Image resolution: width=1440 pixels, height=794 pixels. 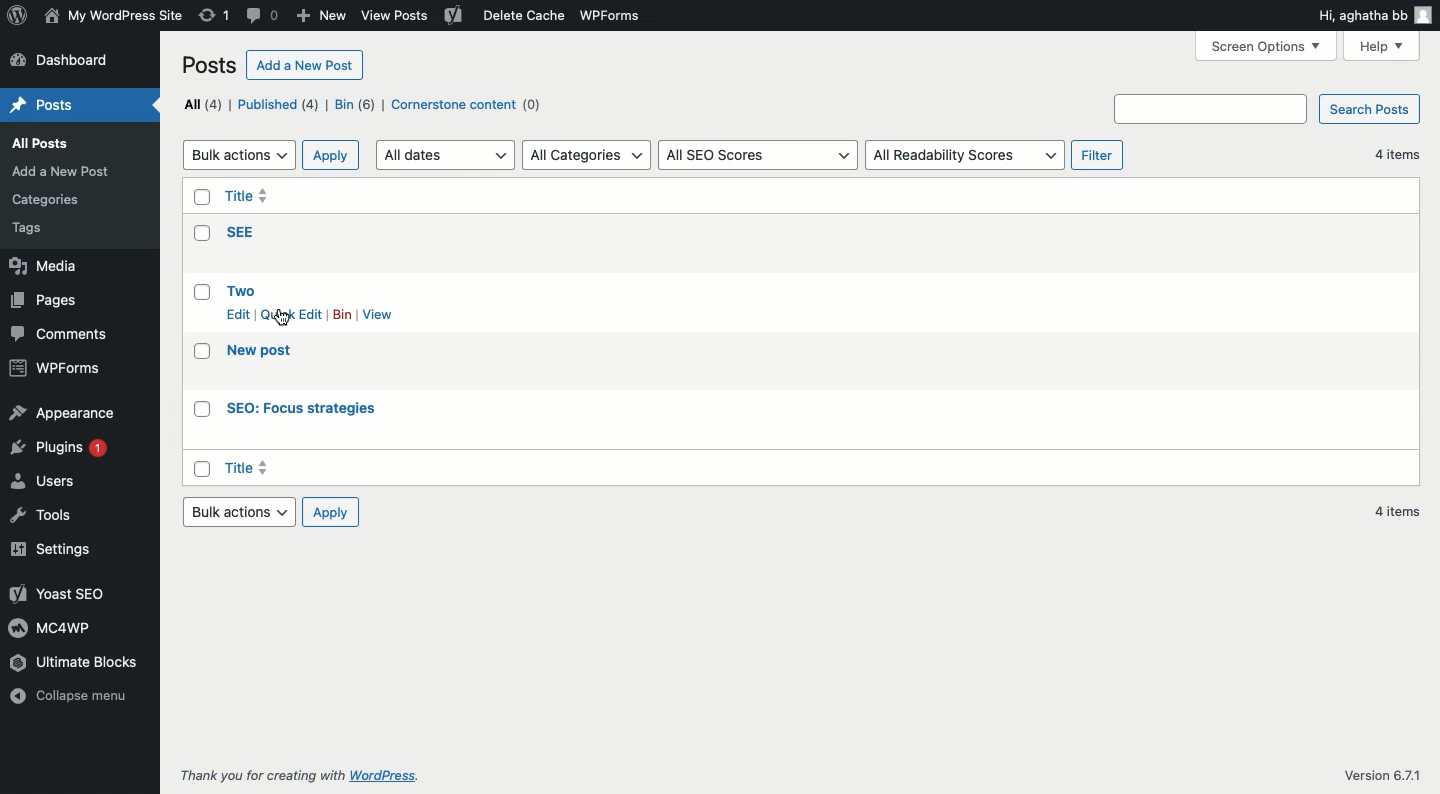 I want to click on Revision, so click(x=215, y=17).